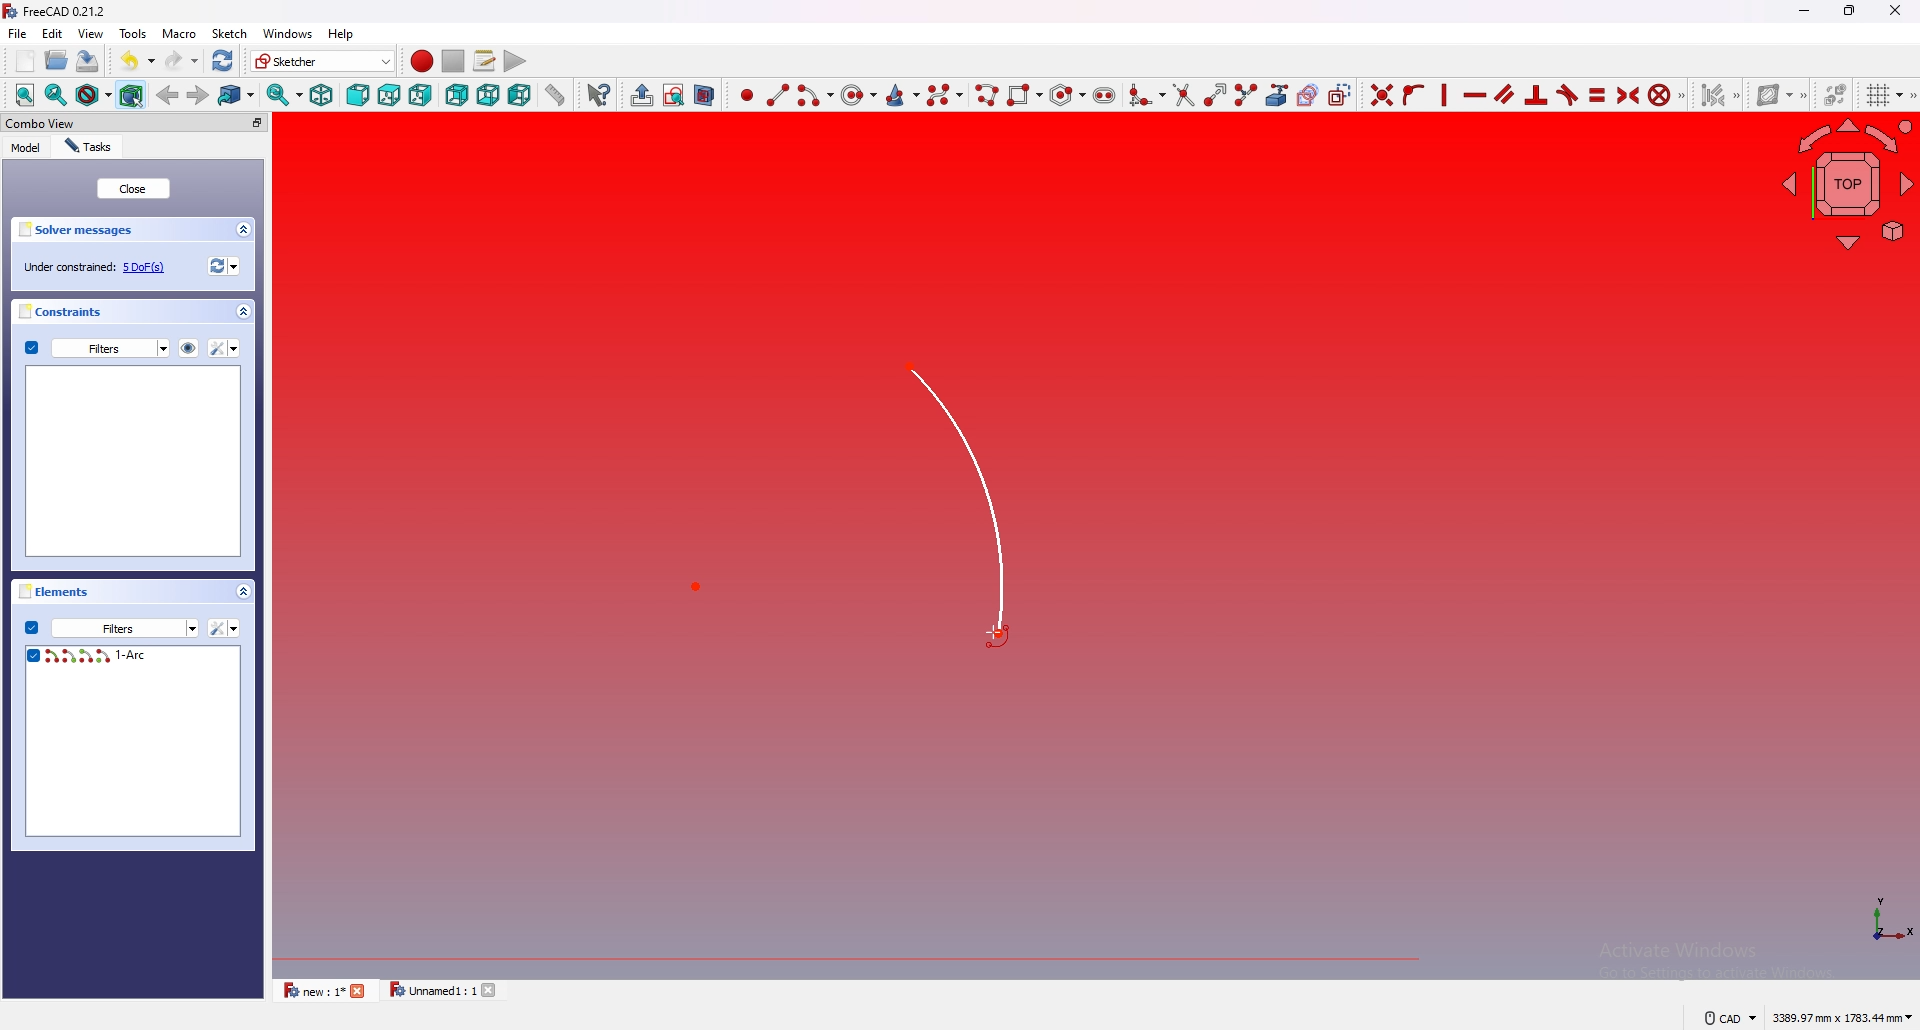 The width and height of the screenshot is (1920, 1030). Describe the element at coordinates (111, 627) in the screenshot. I see `filters` at that location.